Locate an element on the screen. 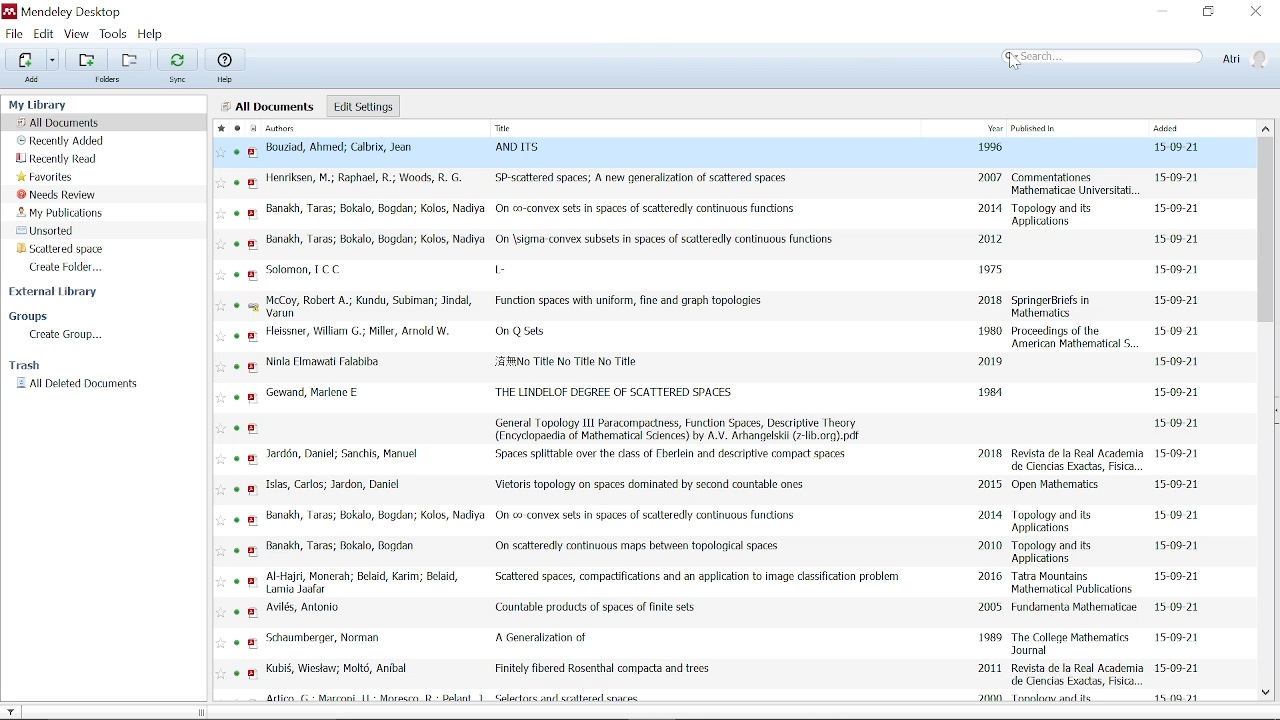 Image resolution: width=1280 pixels, height=720 pixels. recently added is located at coordinates (62, 141).